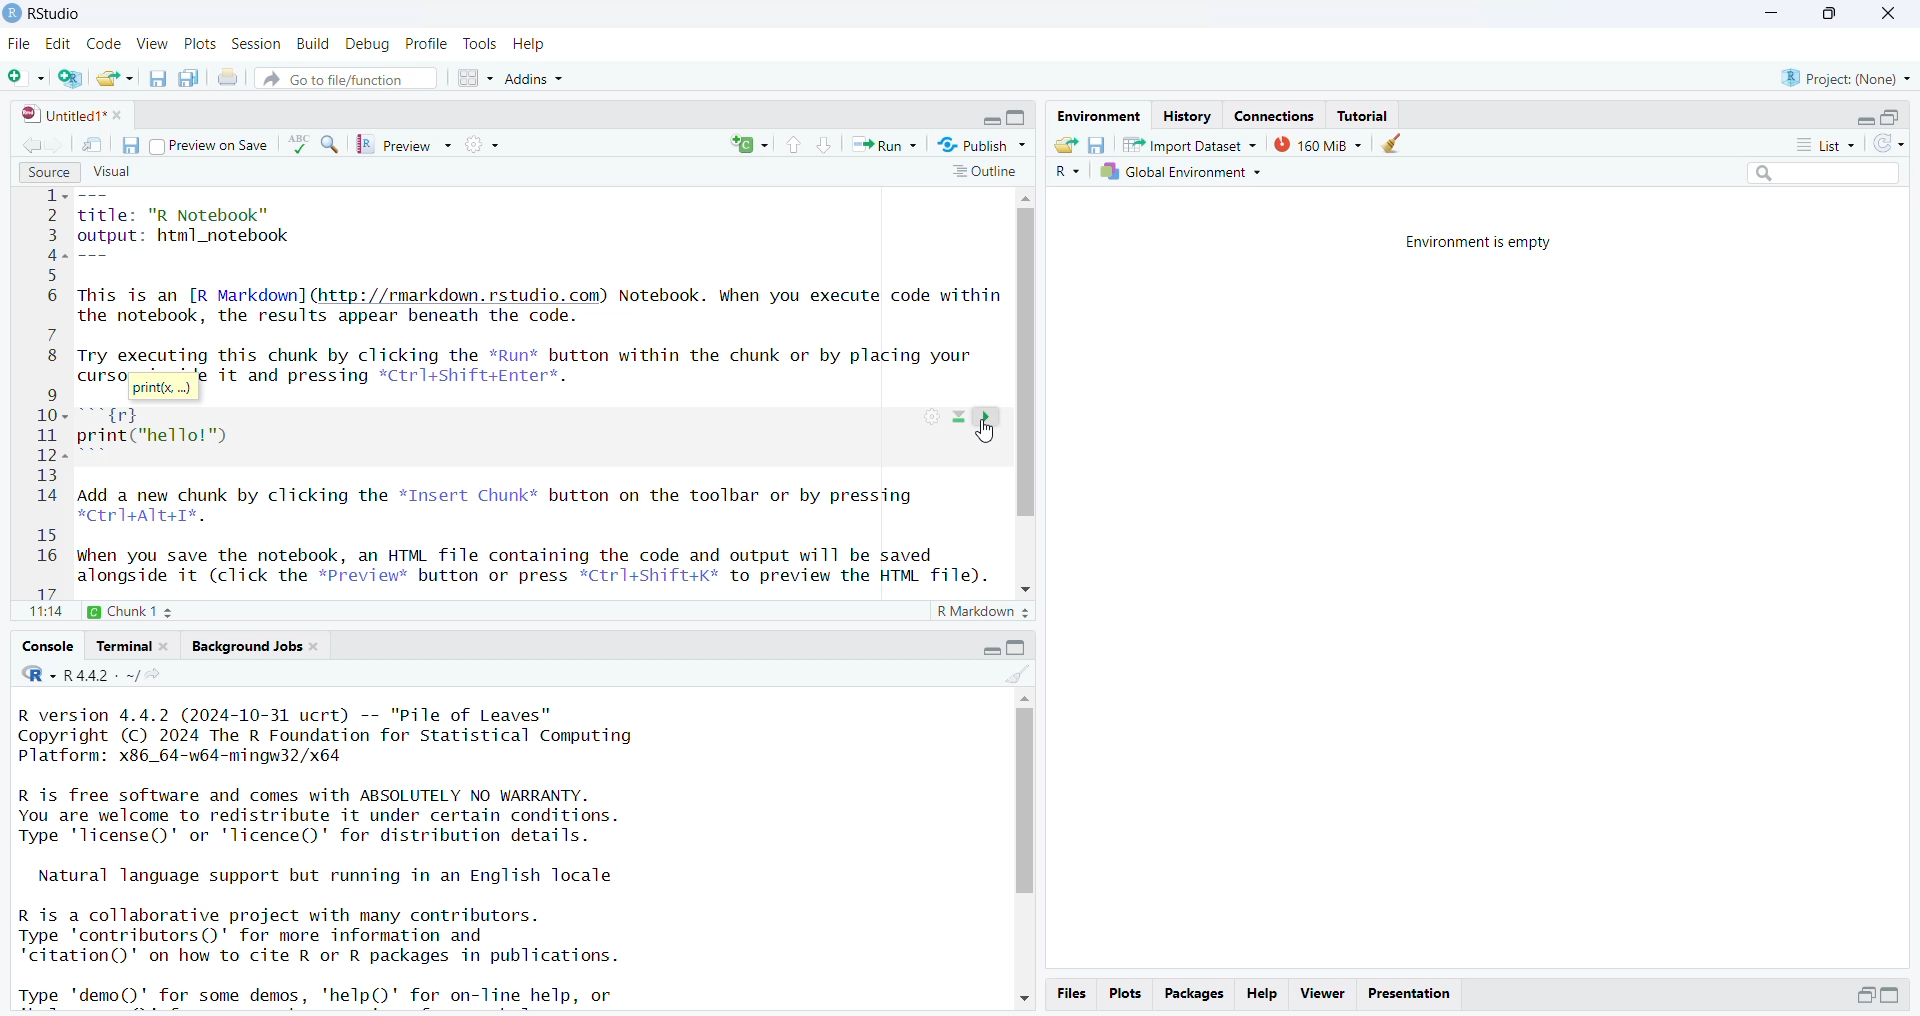  Describe the element at coordinates (1816, 144) in the screenshot. I see `list` at that location.